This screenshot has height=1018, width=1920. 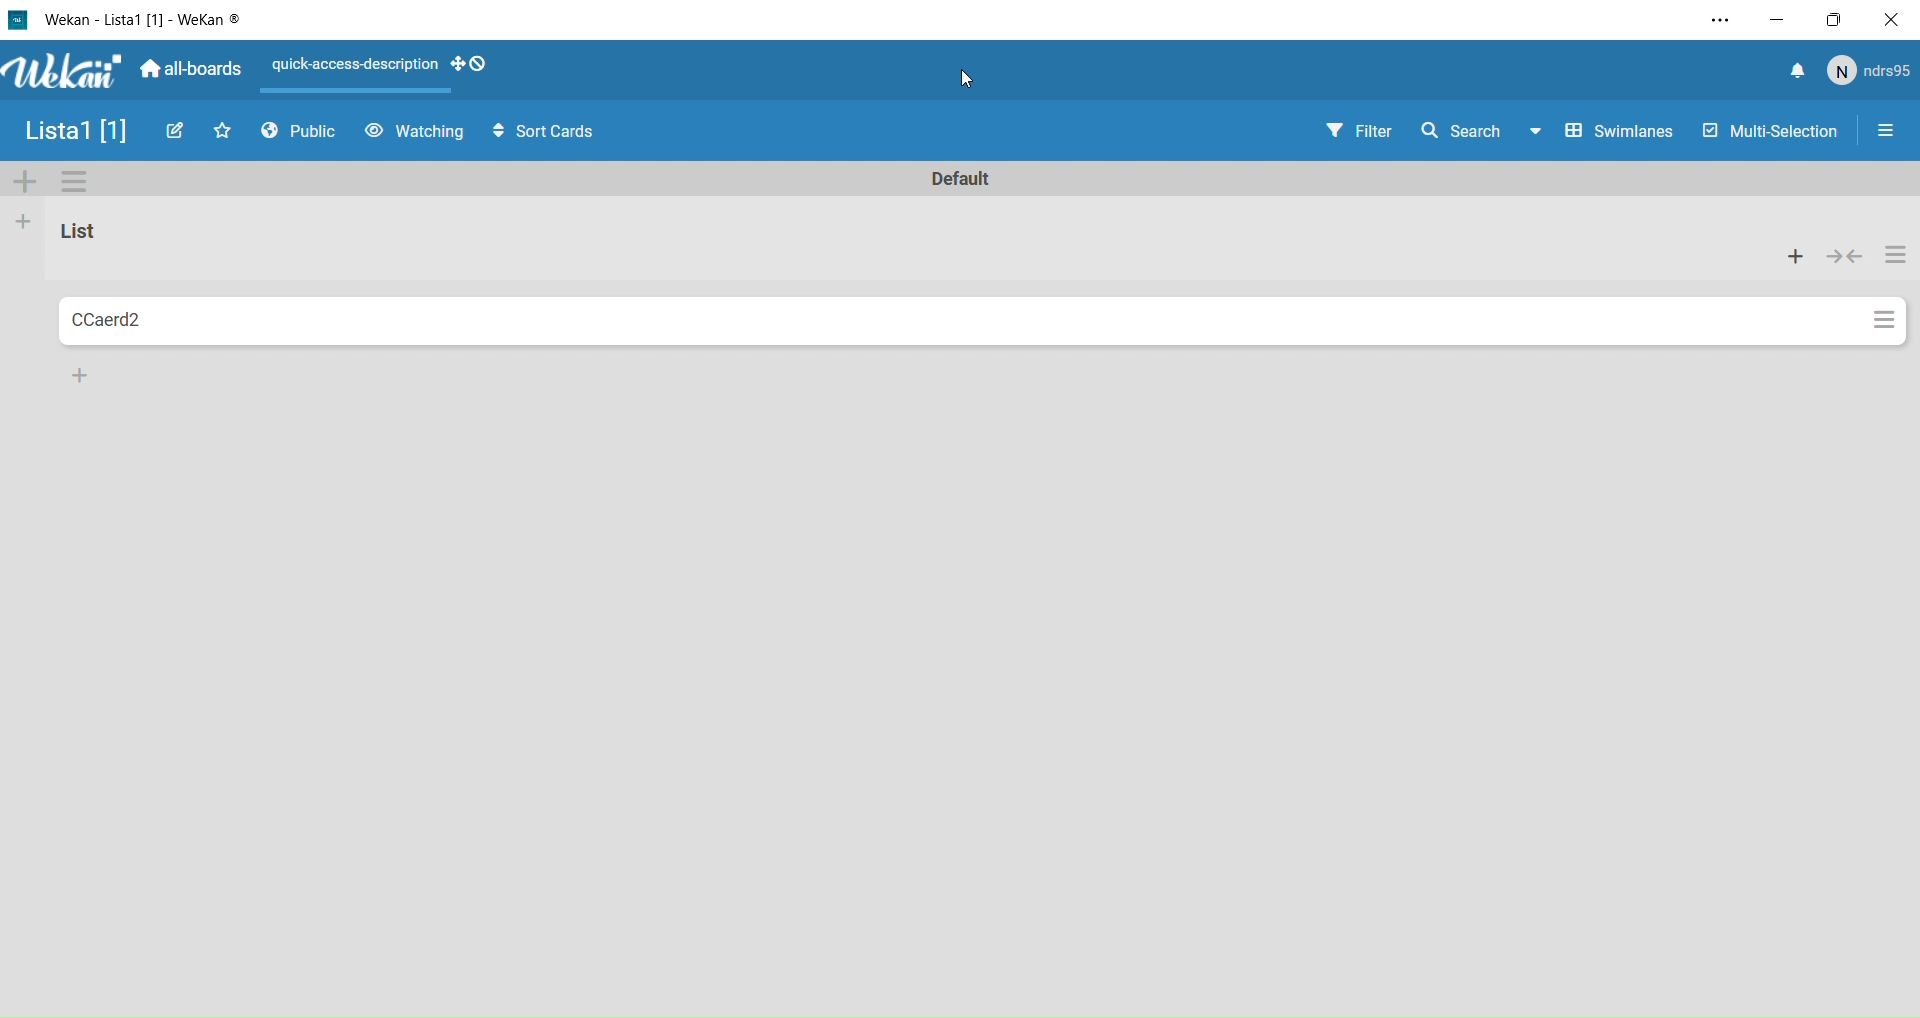 I want to click on Options, so click(x=1890, y=132).